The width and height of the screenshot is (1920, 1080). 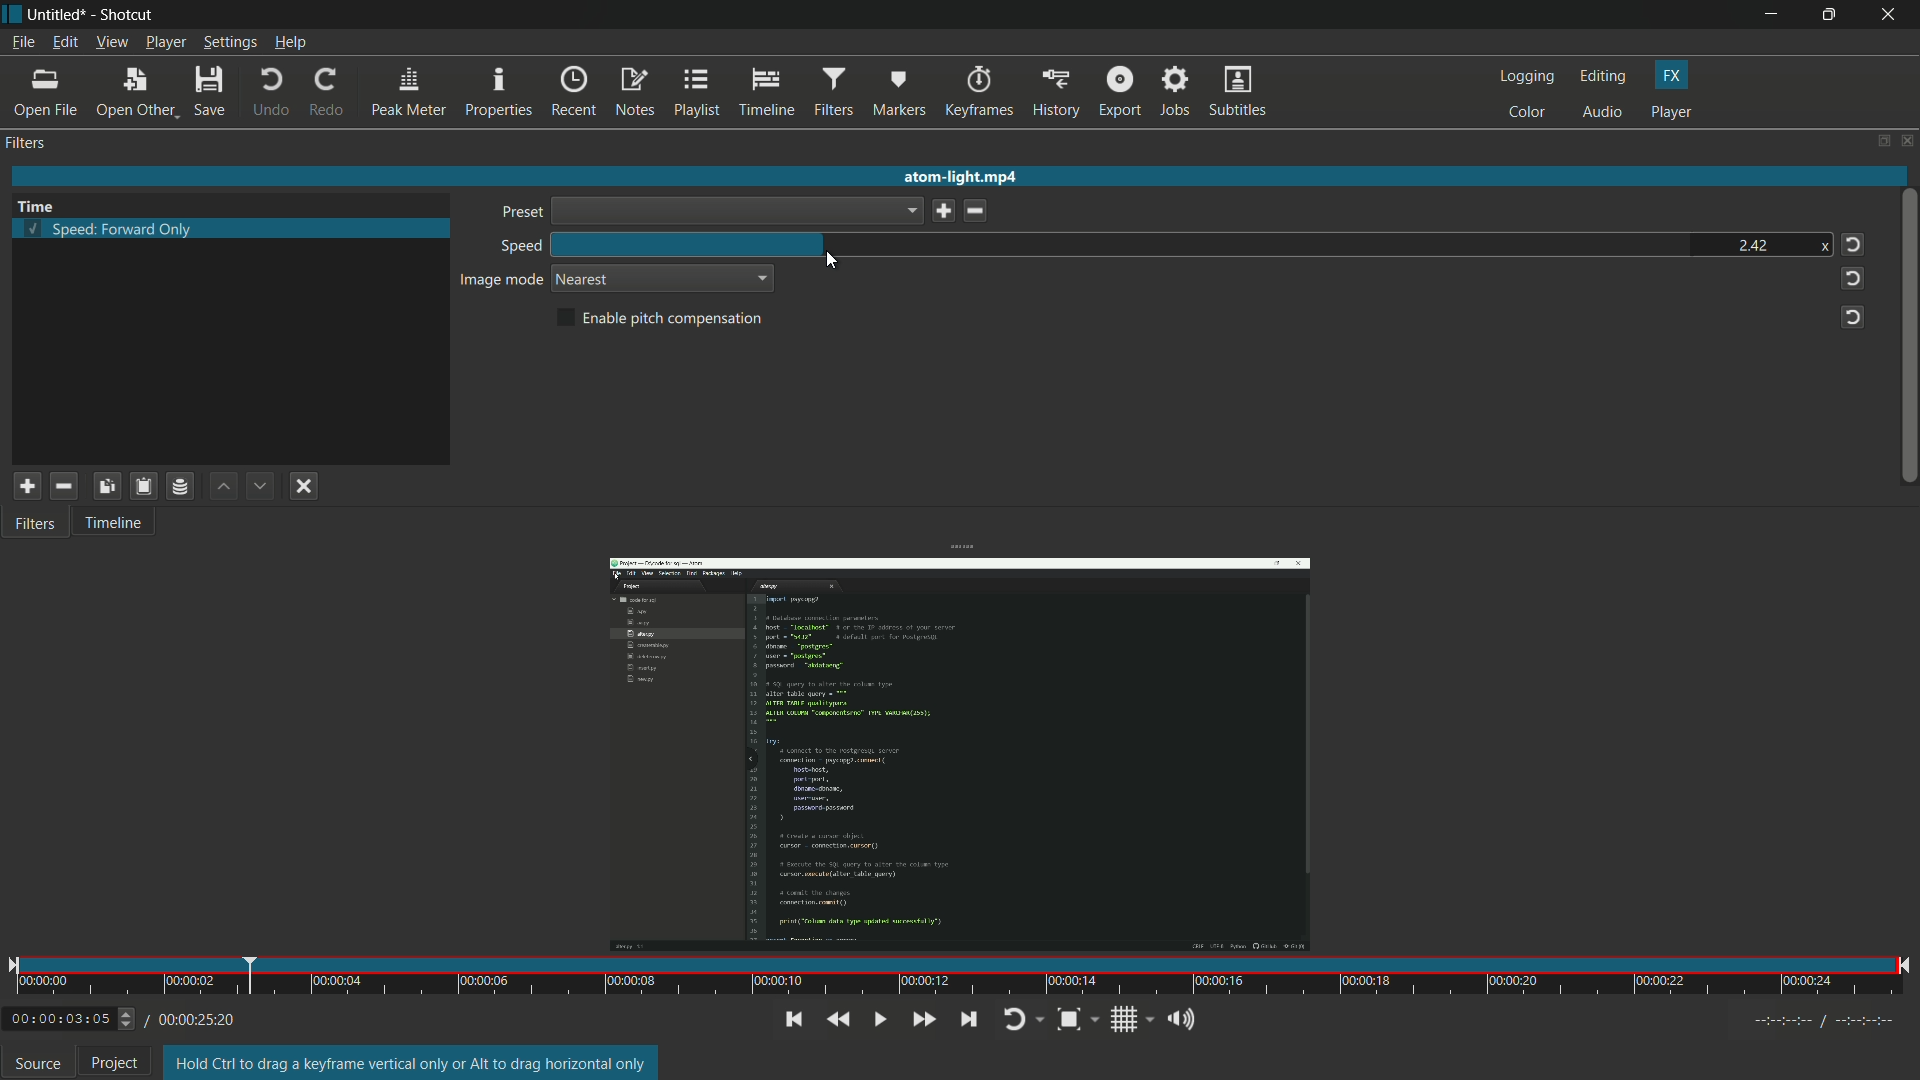 I want to click on editing, so click(x=1604, y=77).